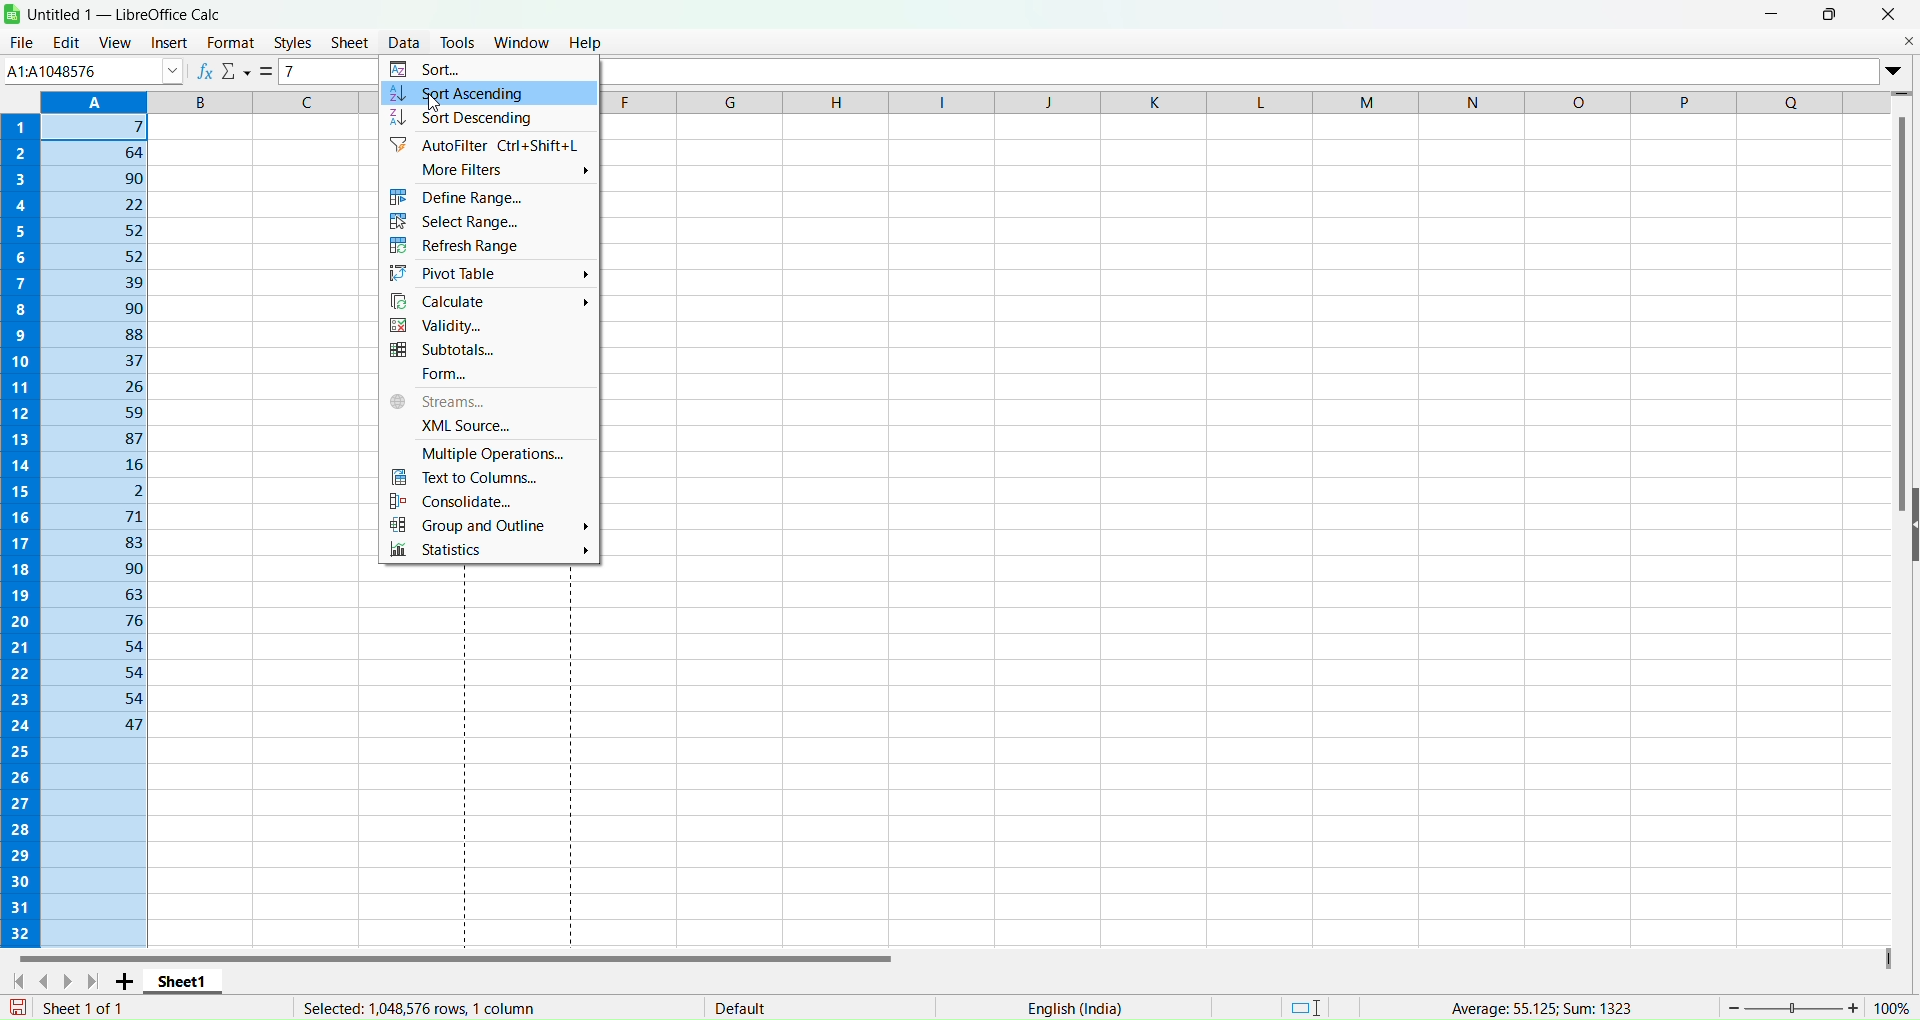 This screenshot has width=1920, height=1020. Describe the element at coordinates (21, 42) in the screenshot. I see `File` at that location.